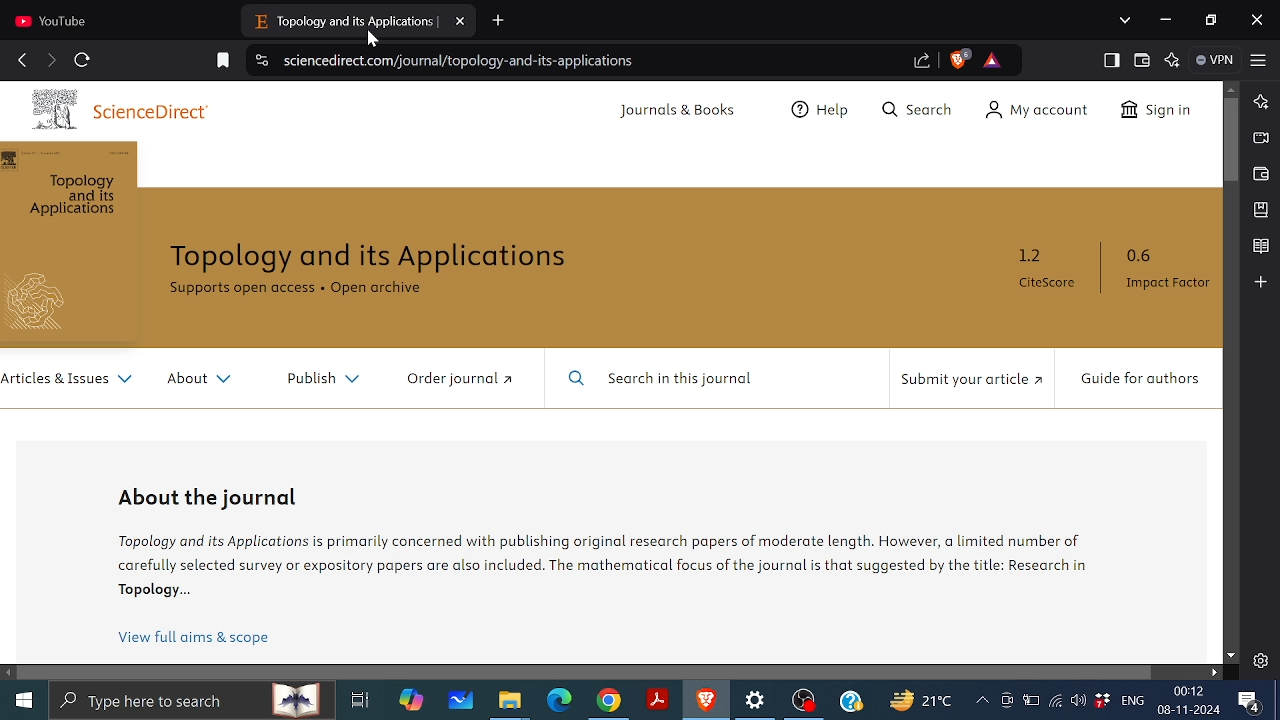 This screenshot has height=720, width=1280. I want to click on Task view, so click(360, 700).